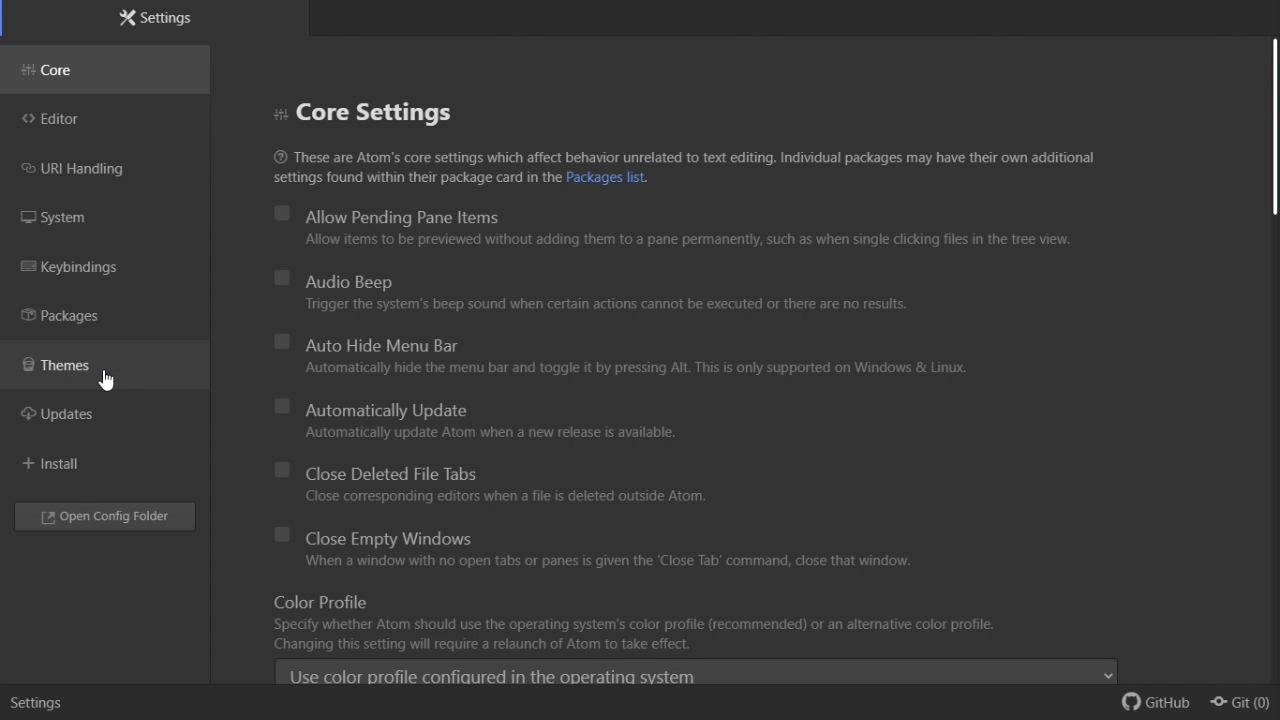 The height and width of the screenshot is (720, 1280). Describe the element at coordinates (509, 481) in the screenshot. I see `close deleted file tabs` at that location.